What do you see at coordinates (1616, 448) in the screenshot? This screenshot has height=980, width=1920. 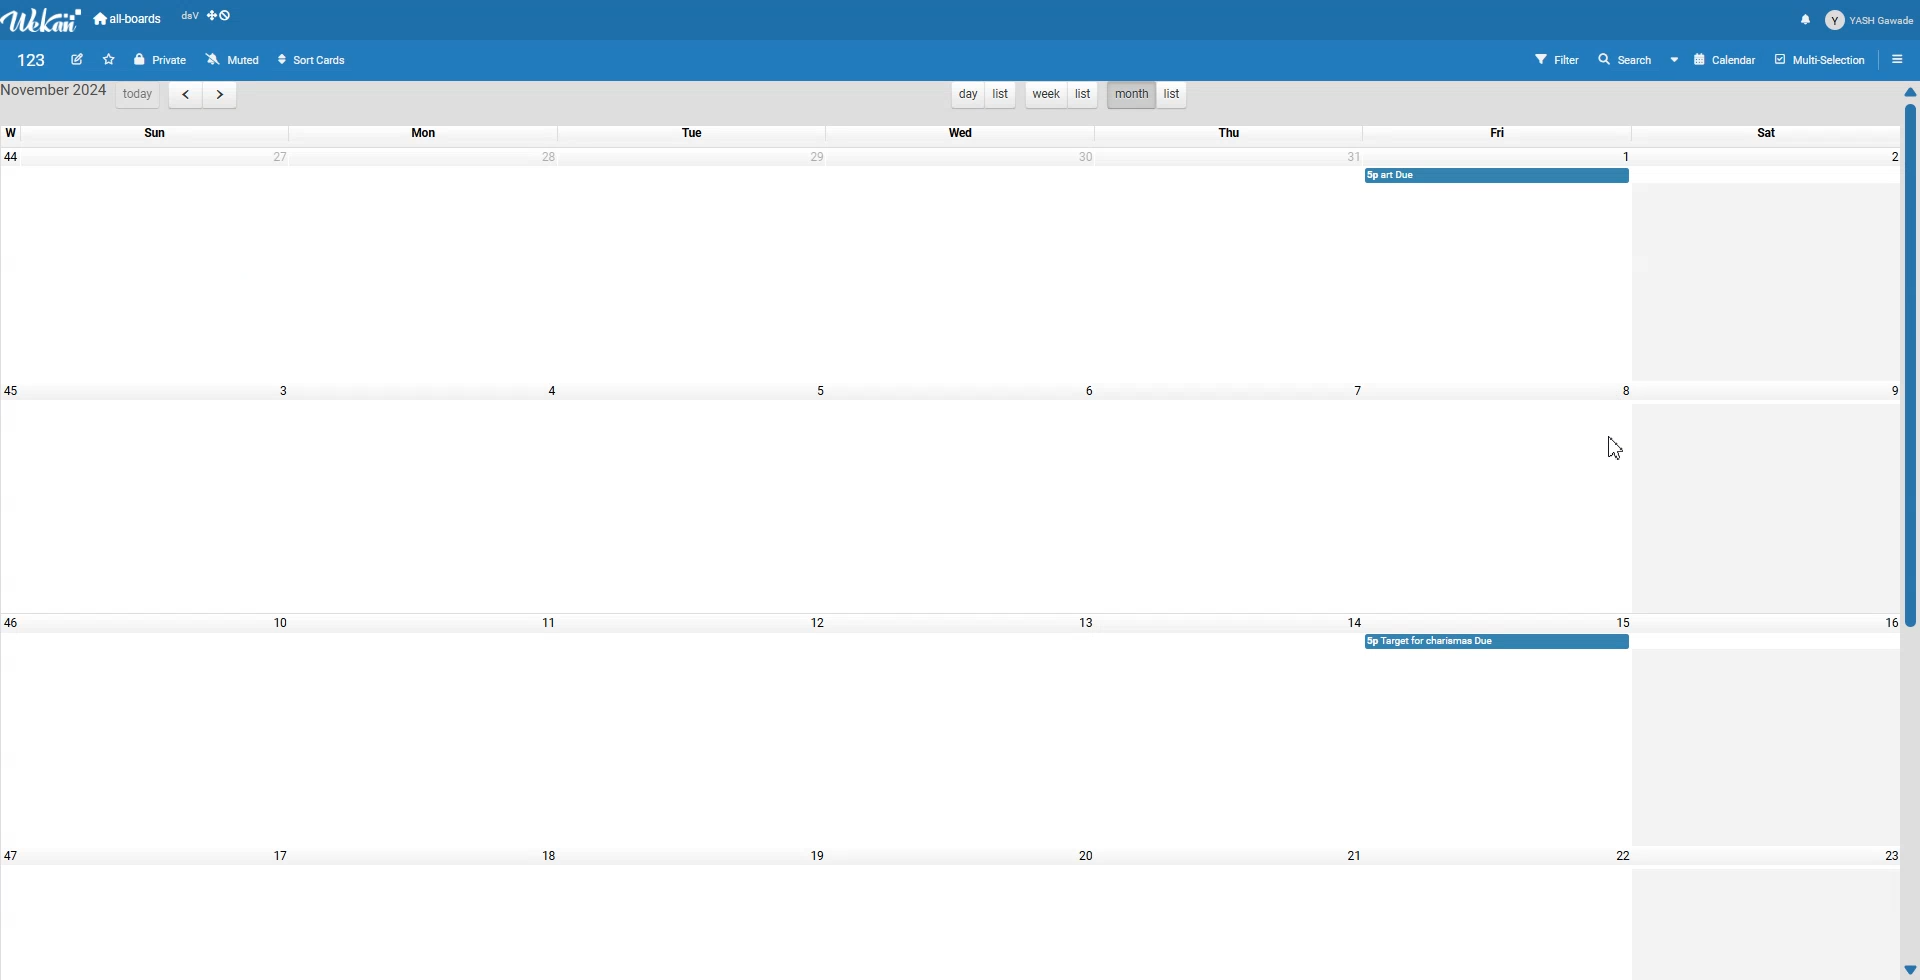 I see `Cursor` at bounding box center [1616, 448].